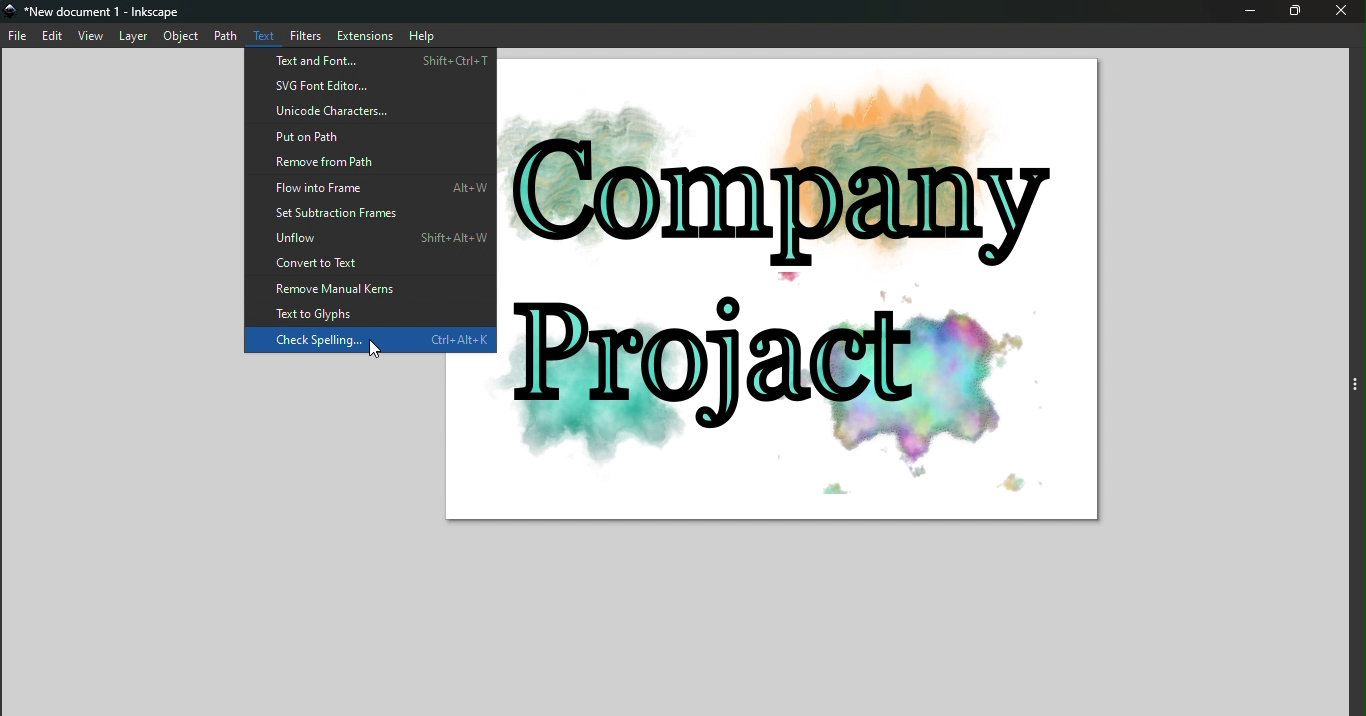 The height and width of the screenshot is (716, 1366). What do you see at coordinates (372, 113) in the screenshot?
I see `Unicode character` at bounding box center [372, 113].